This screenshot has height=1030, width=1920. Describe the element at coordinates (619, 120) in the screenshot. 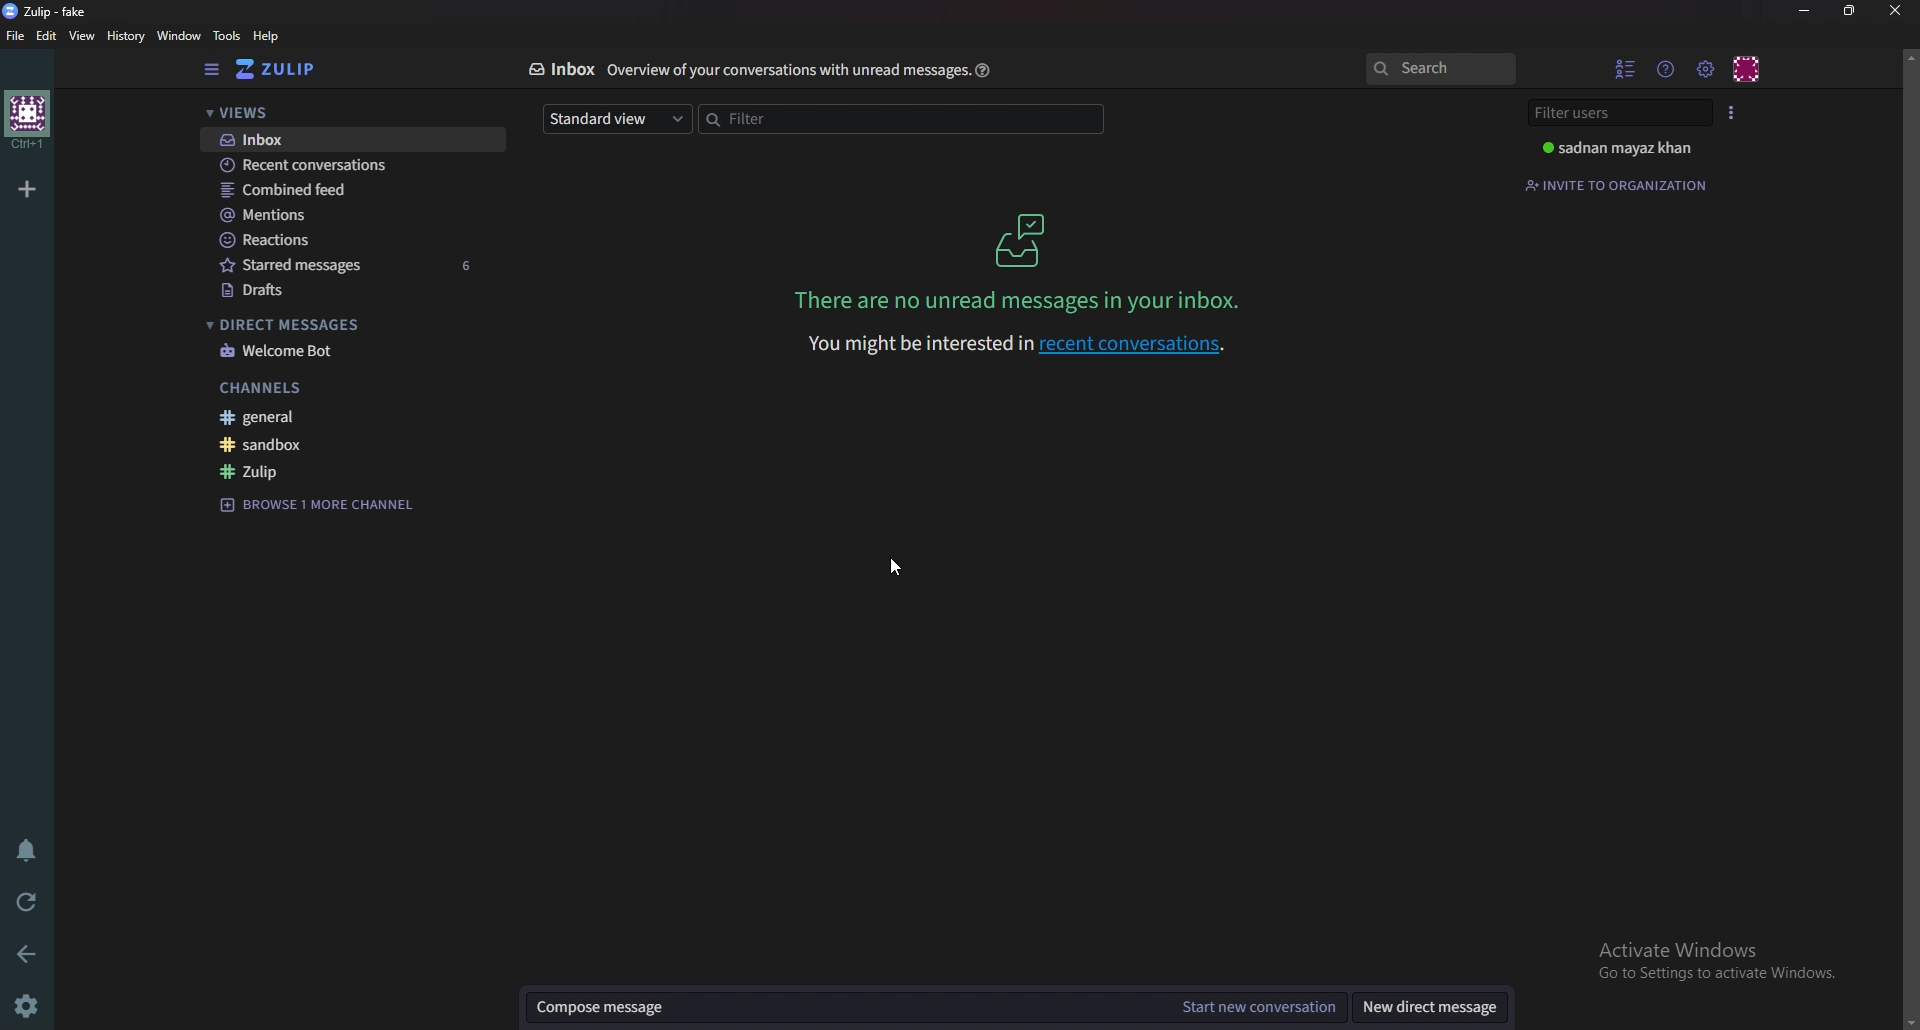

I see `Standard view` at that location.